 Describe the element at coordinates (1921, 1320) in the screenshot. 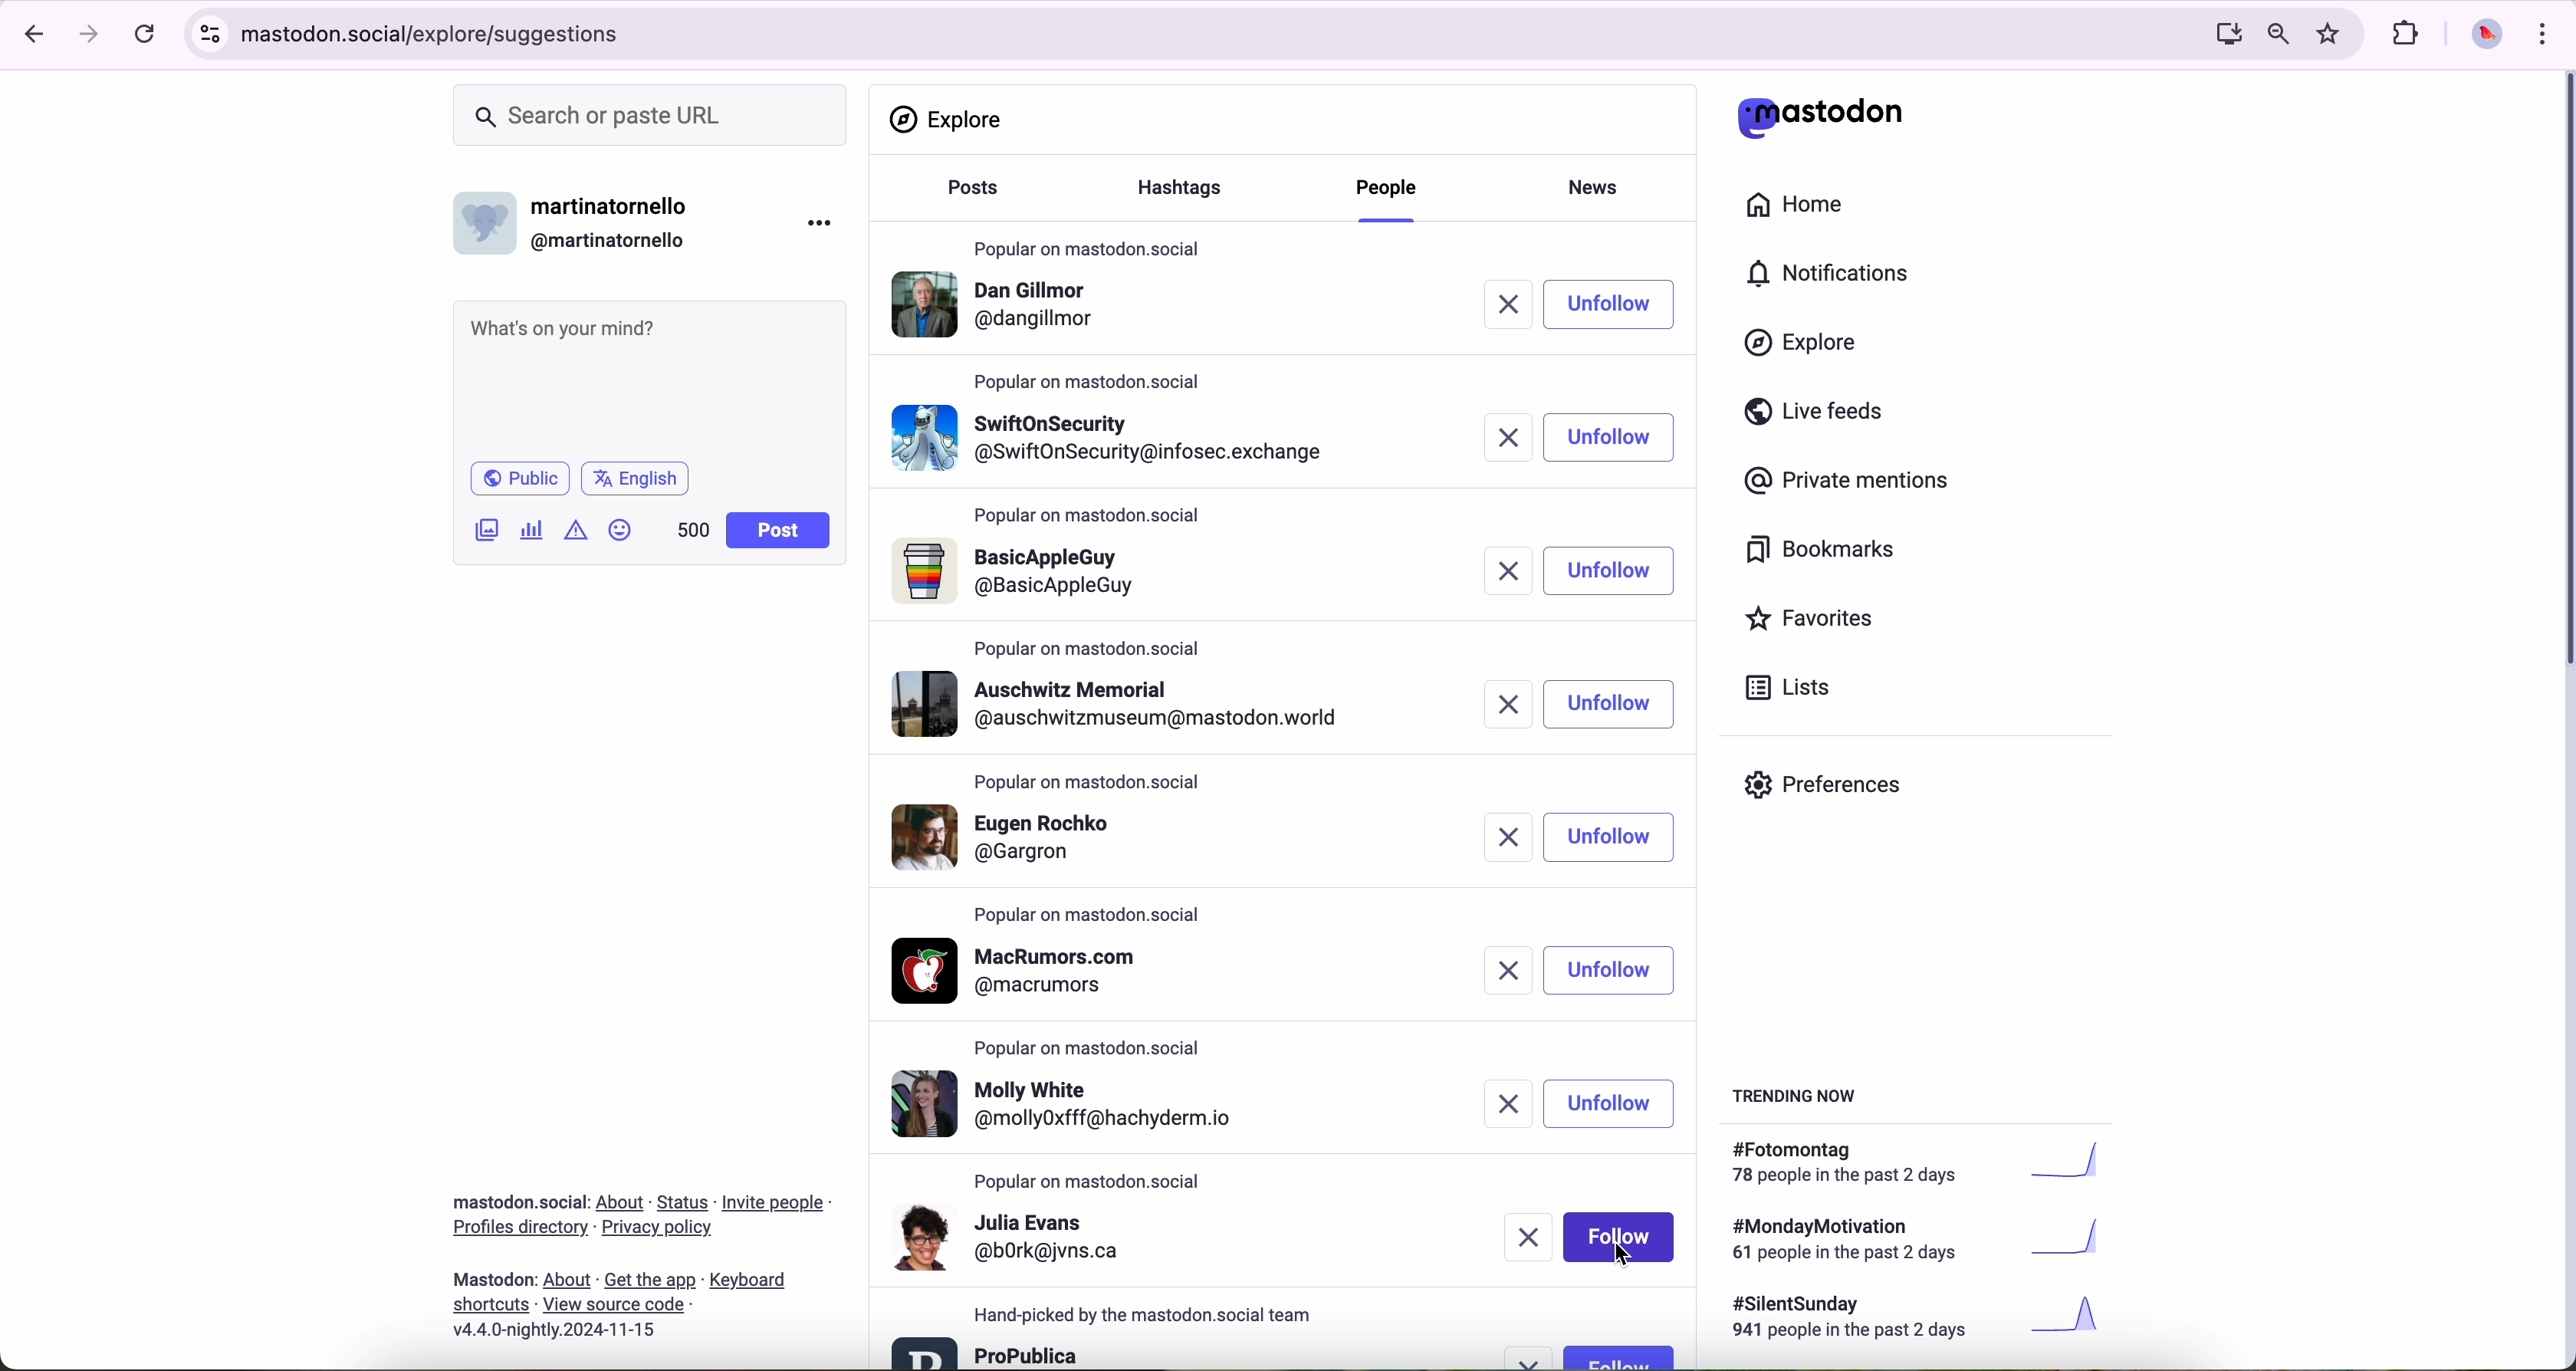

I see `#silentsunday` at that location.